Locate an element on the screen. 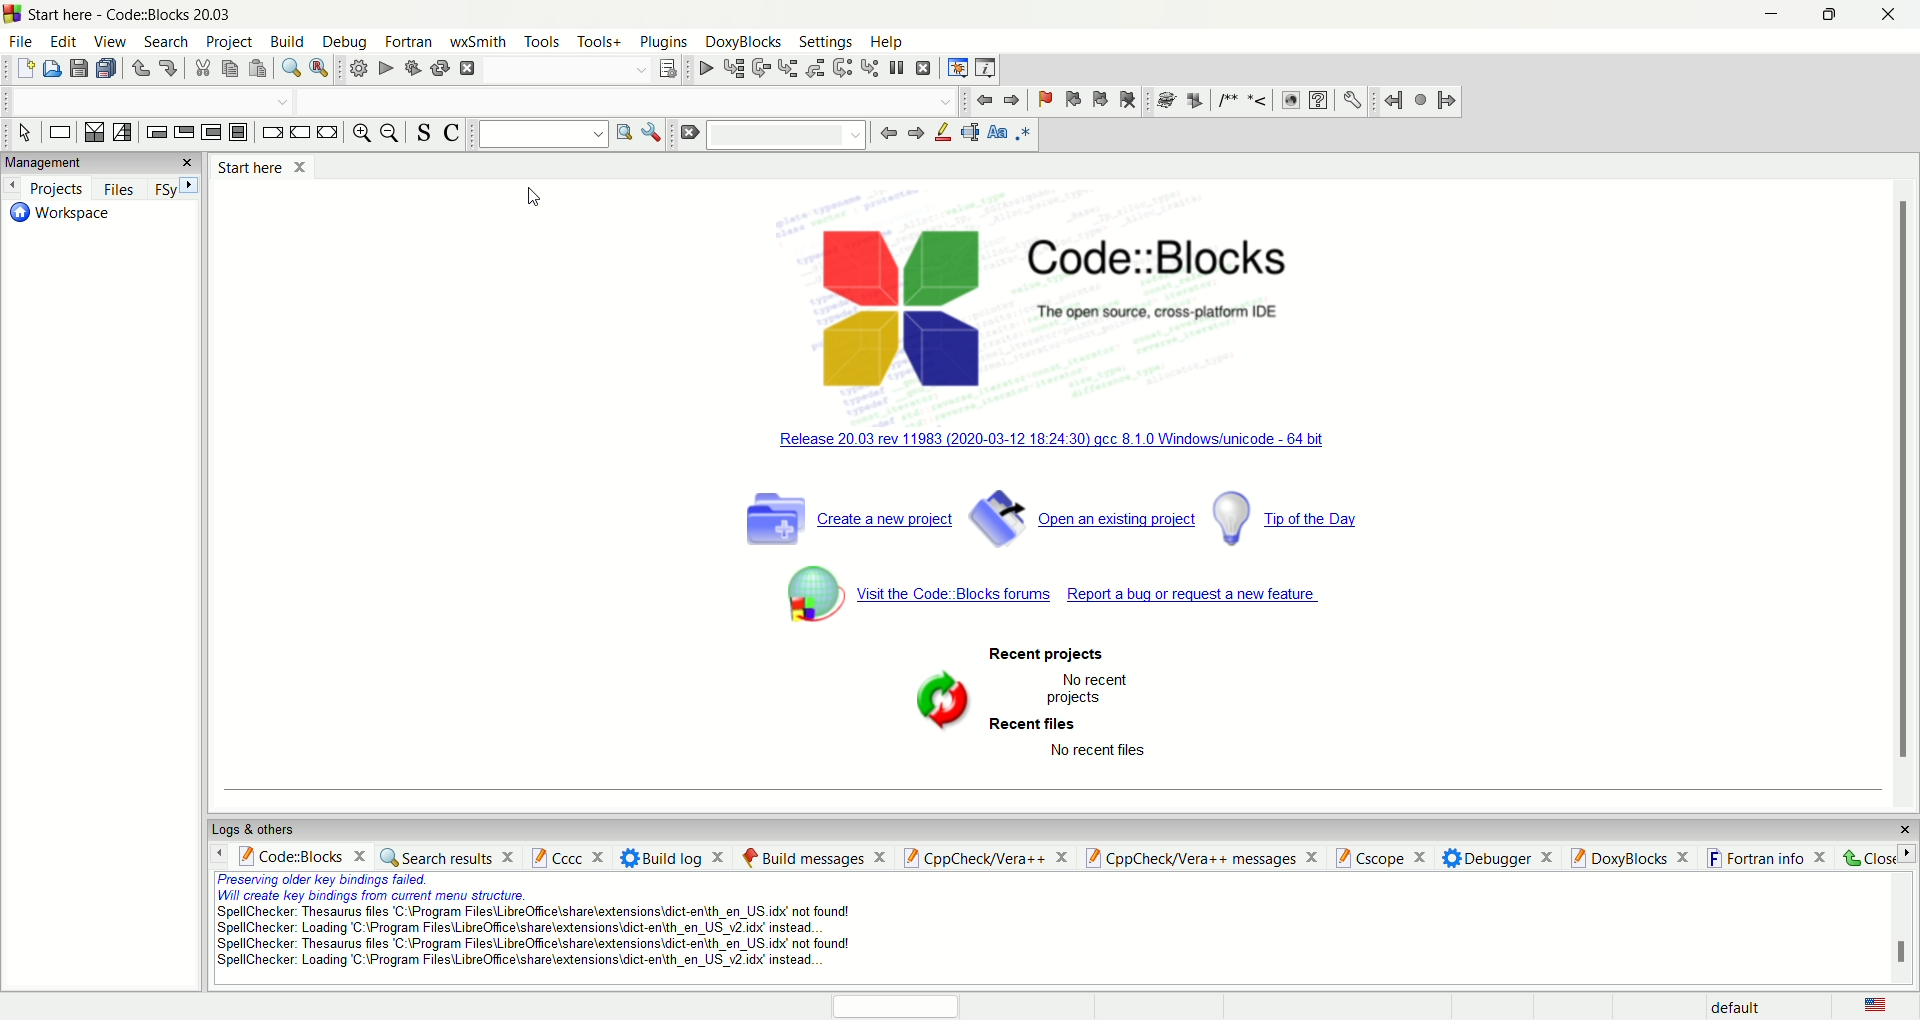 This screenshot has width=1920, height=1020. option window is located at coordinates (655, 132).